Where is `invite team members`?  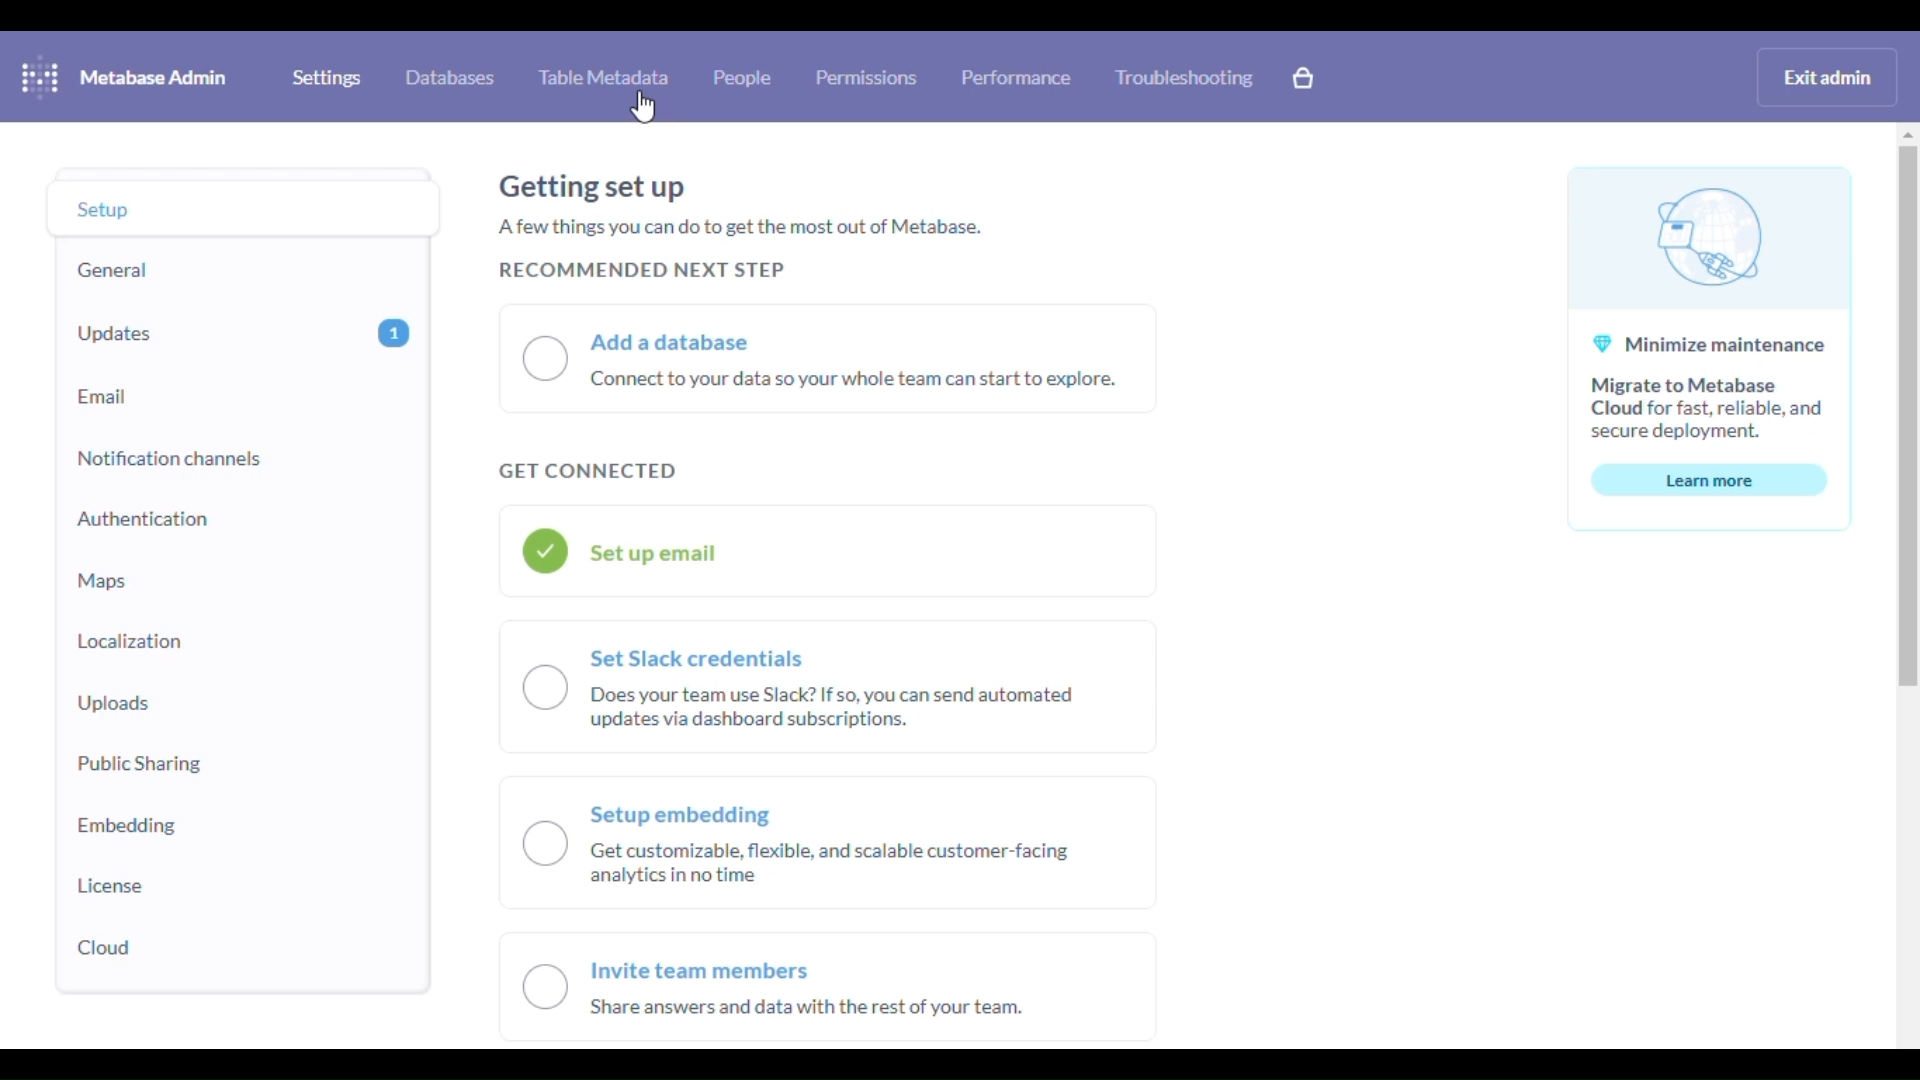 invite team members is located at coordinates (824, 991).